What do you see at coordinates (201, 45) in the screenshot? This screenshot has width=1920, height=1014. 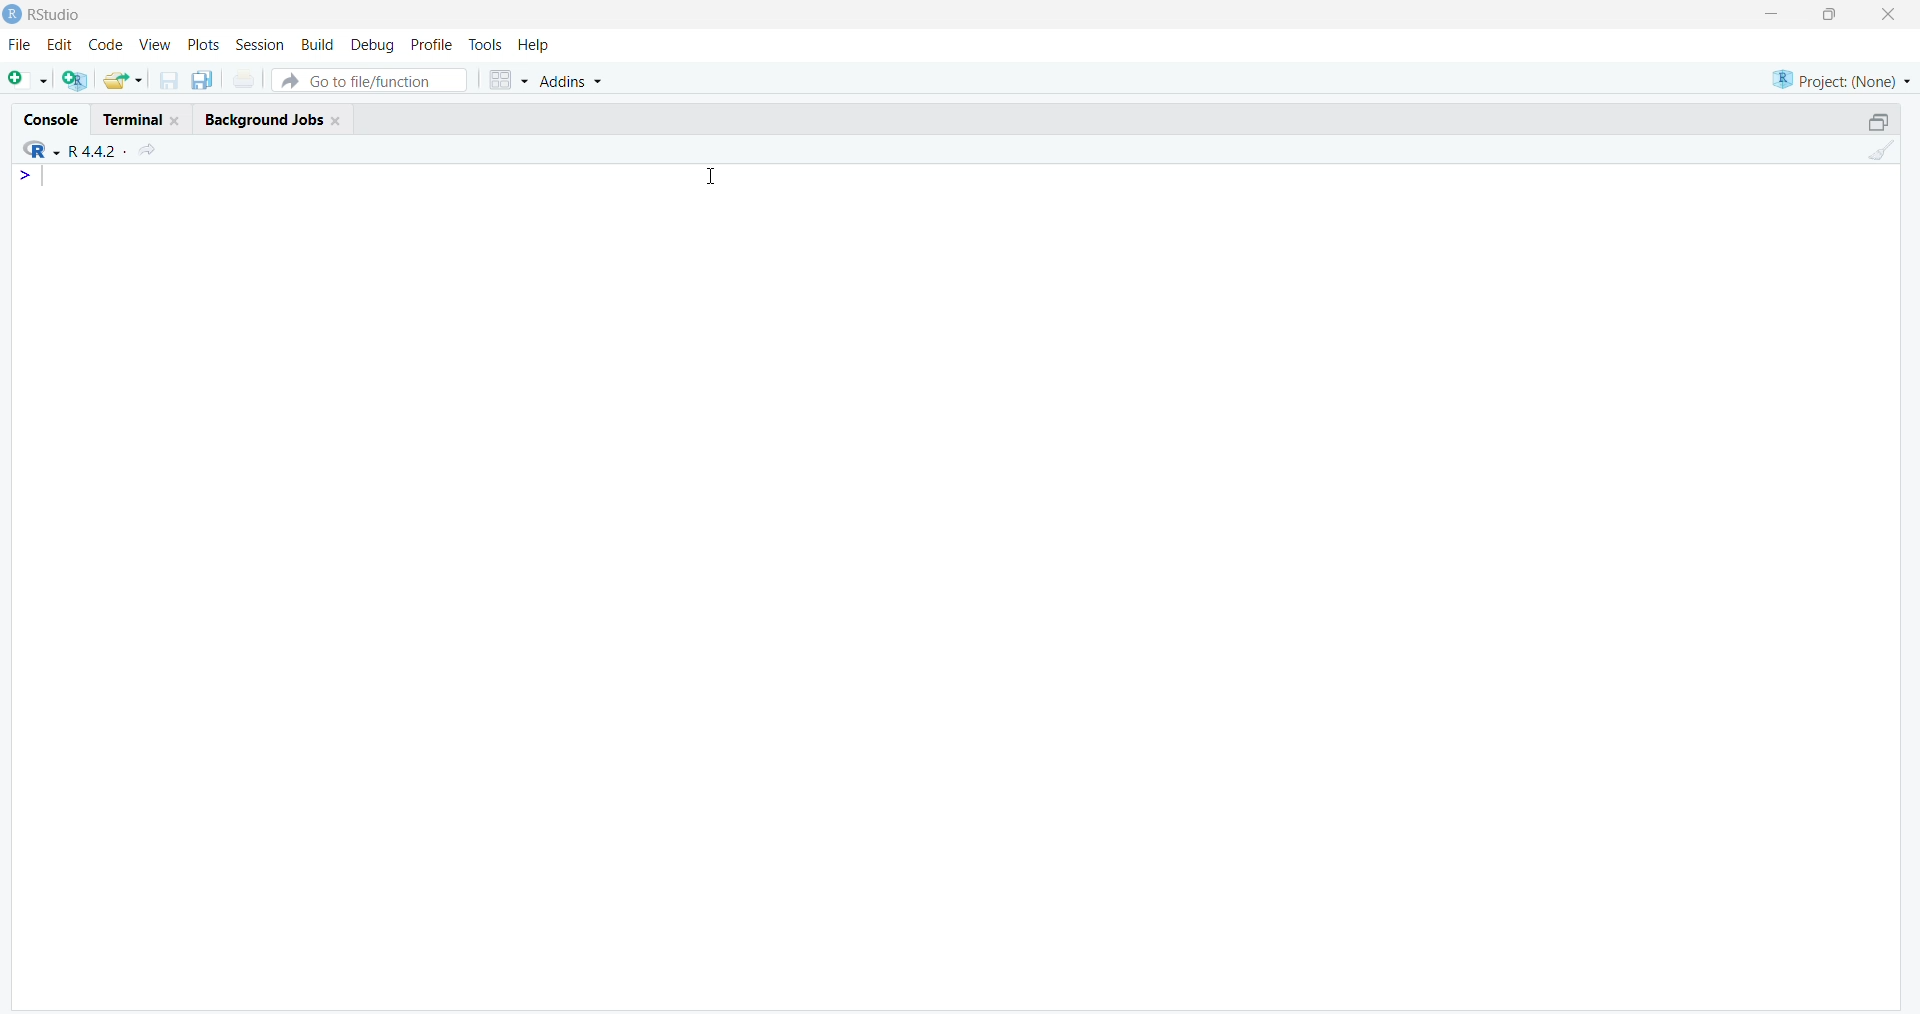 I see `Plots` at bounding box center [201, 45].